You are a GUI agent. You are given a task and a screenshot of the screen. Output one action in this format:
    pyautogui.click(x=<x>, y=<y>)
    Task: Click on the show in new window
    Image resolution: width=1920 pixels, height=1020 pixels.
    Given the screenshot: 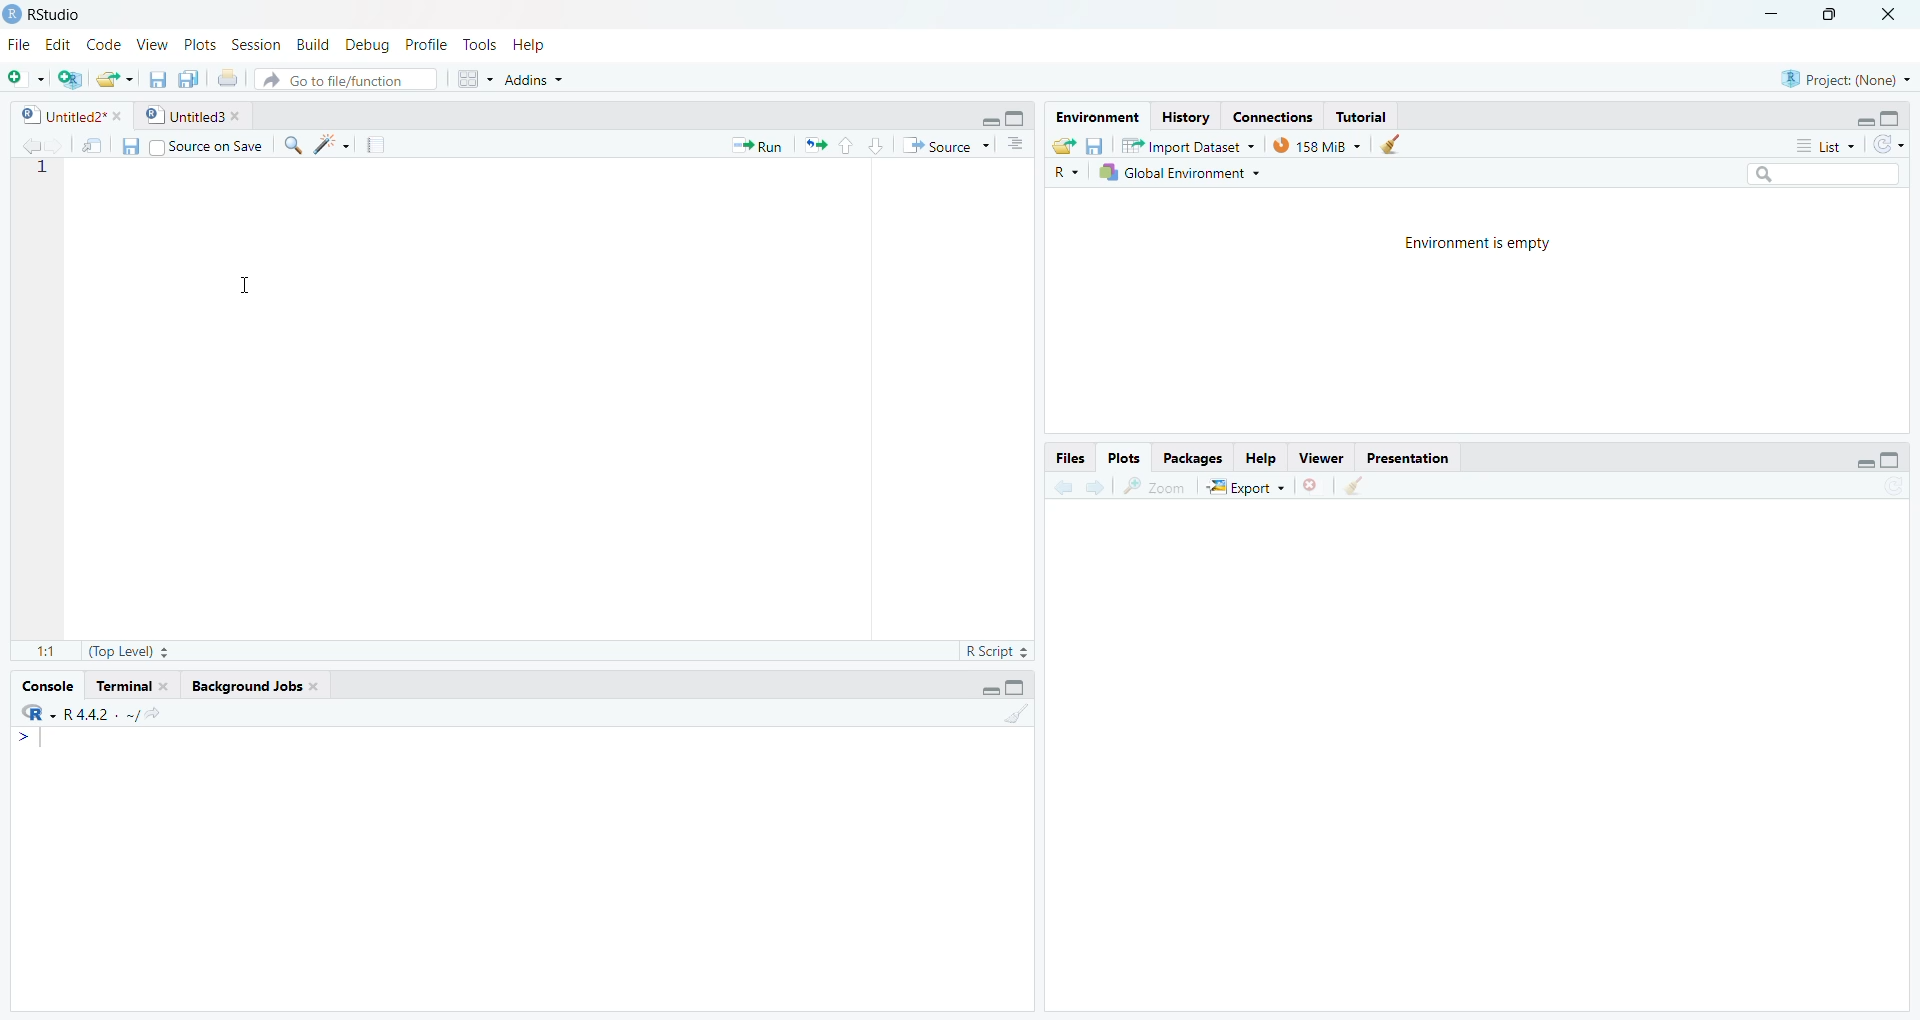 What is the action you would take?
    pyautogui.click(x=1369, y=485)
    